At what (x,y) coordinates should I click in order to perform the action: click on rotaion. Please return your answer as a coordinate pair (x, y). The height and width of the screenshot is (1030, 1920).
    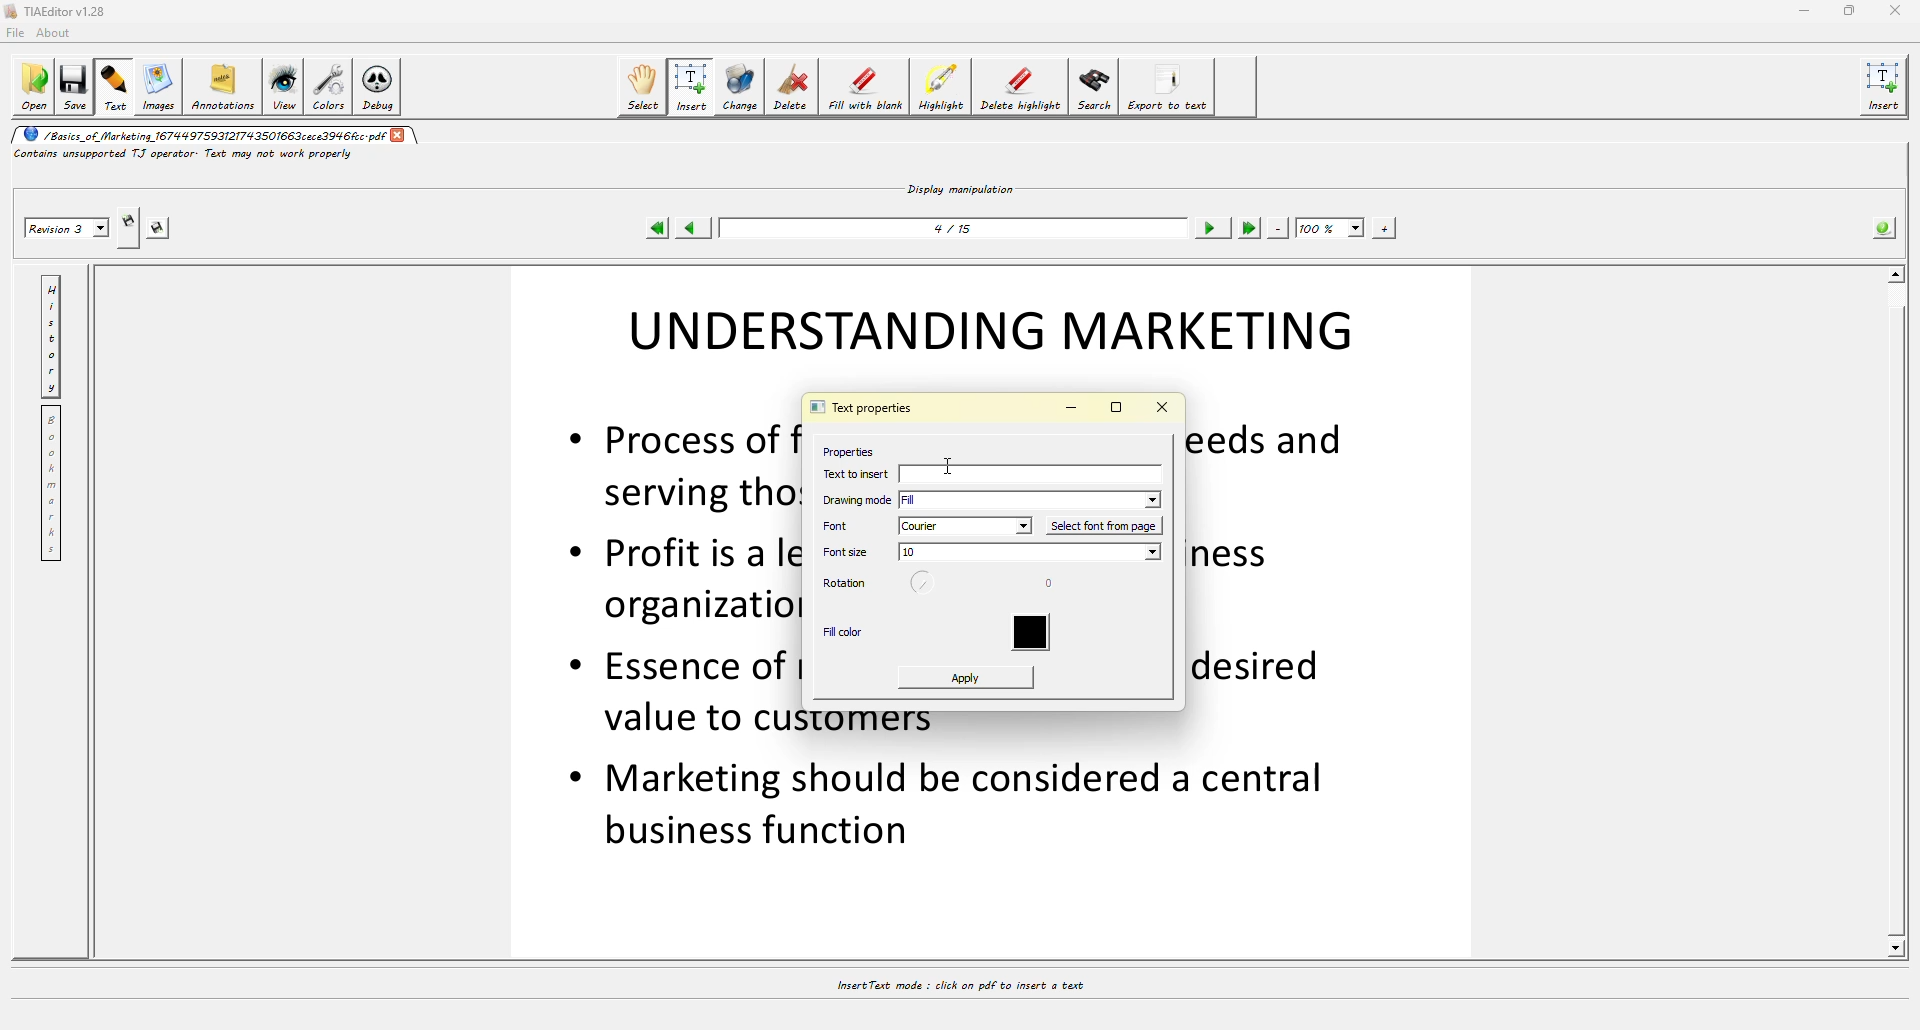
    Looking at the image, I should click on (927, 585).